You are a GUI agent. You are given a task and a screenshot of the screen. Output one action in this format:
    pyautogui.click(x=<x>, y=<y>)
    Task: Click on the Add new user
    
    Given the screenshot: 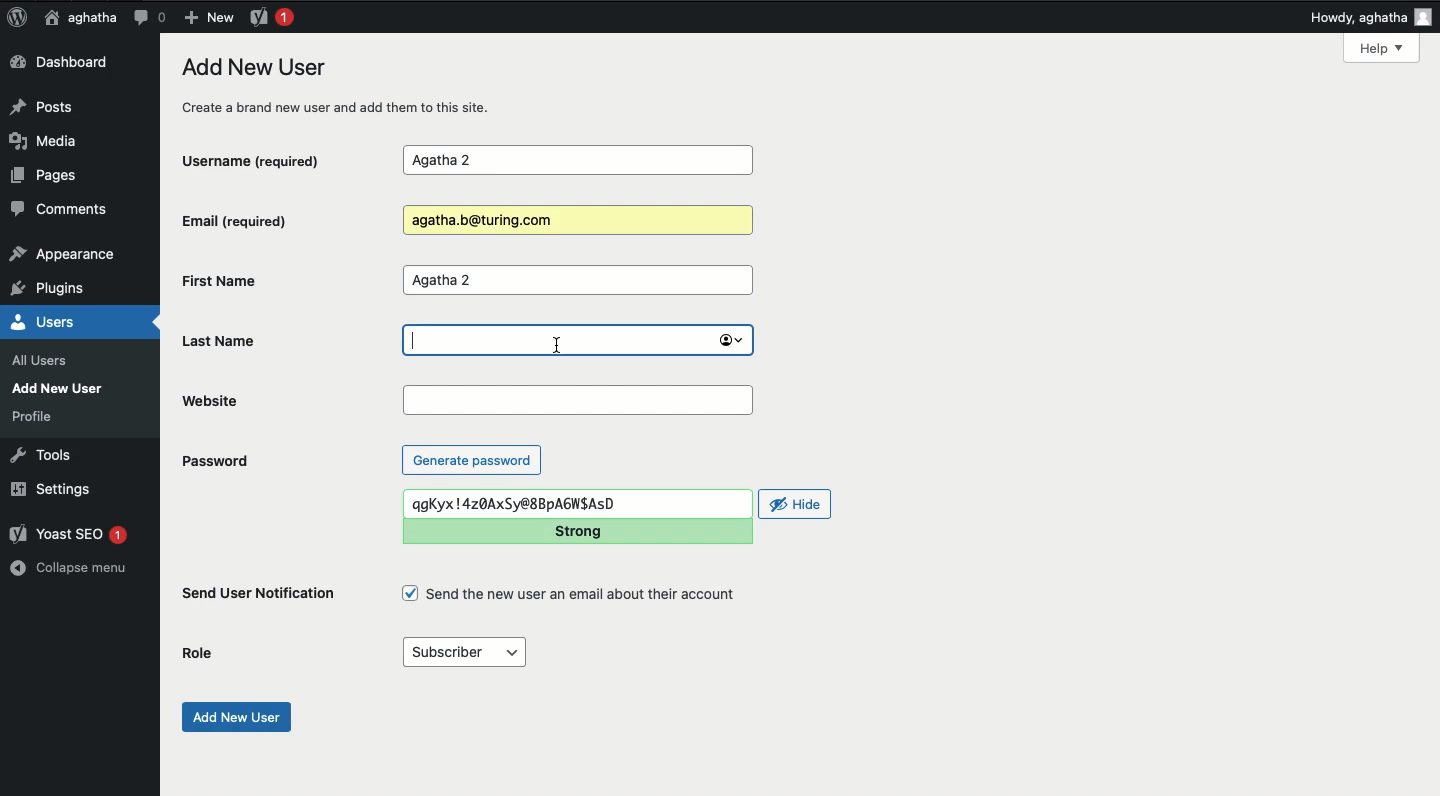 What is the action you would take?
    pyautogui.click(x=62, y=388)
    